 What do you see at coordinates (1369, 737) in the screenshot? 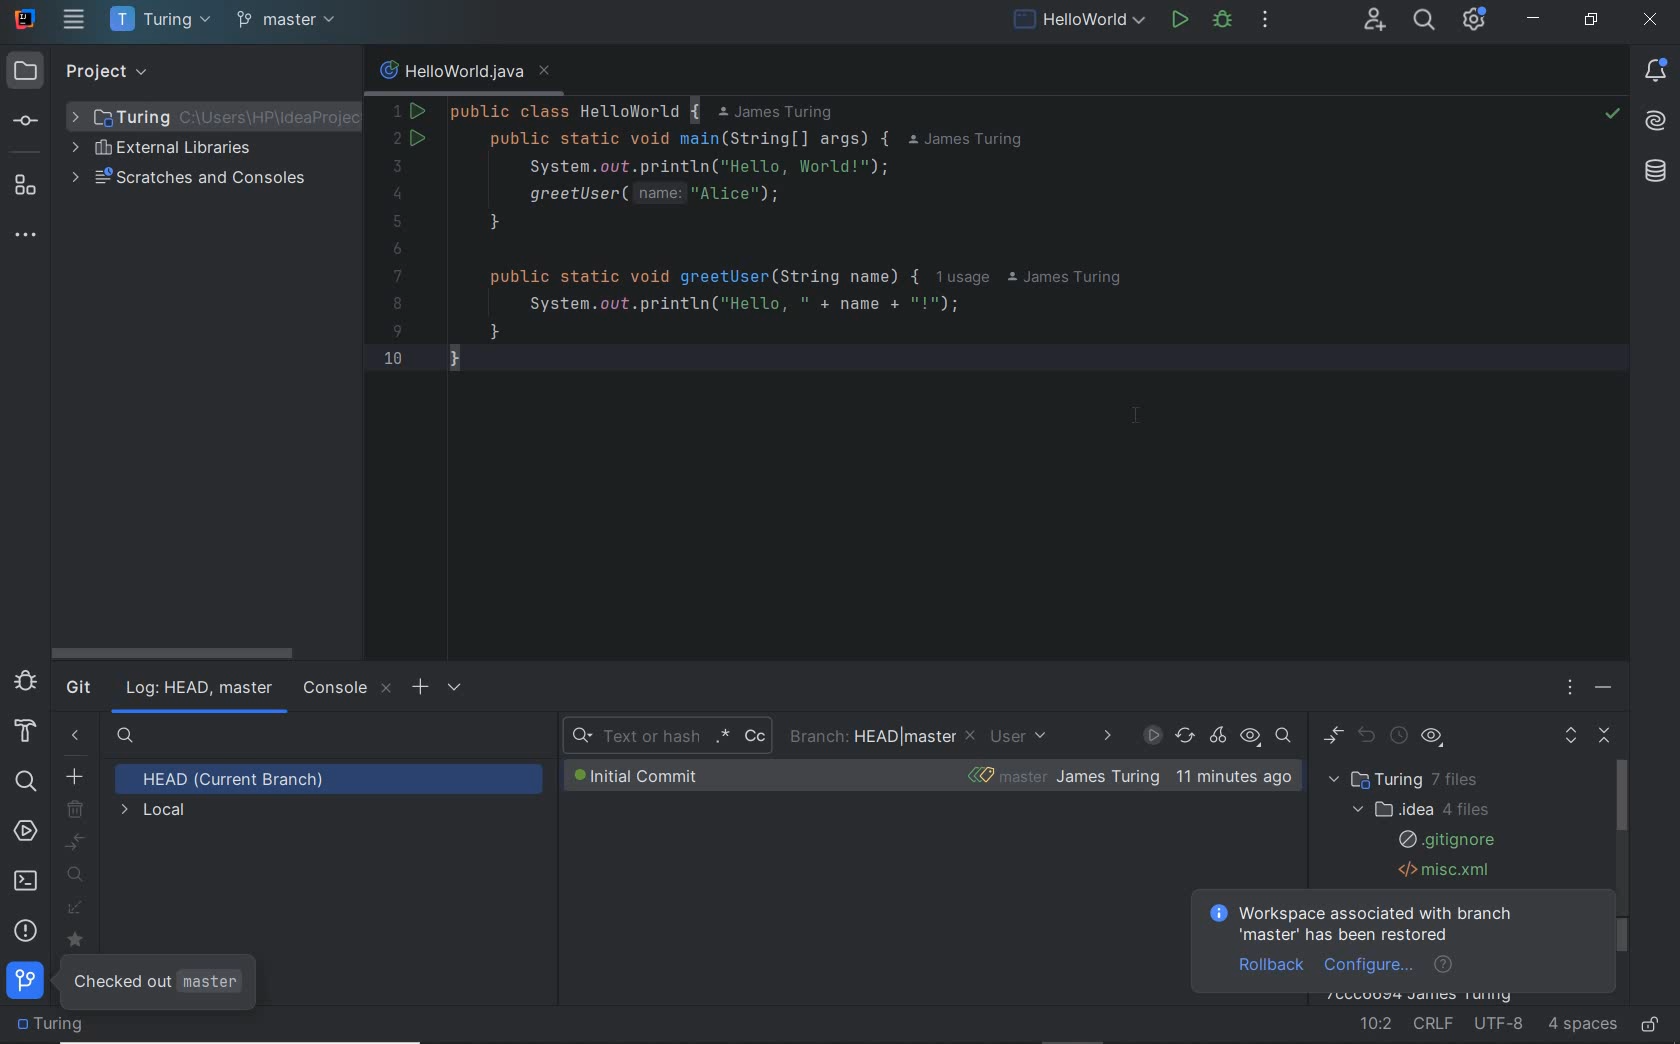
I see `revert` at bounding box center [1369, 737].